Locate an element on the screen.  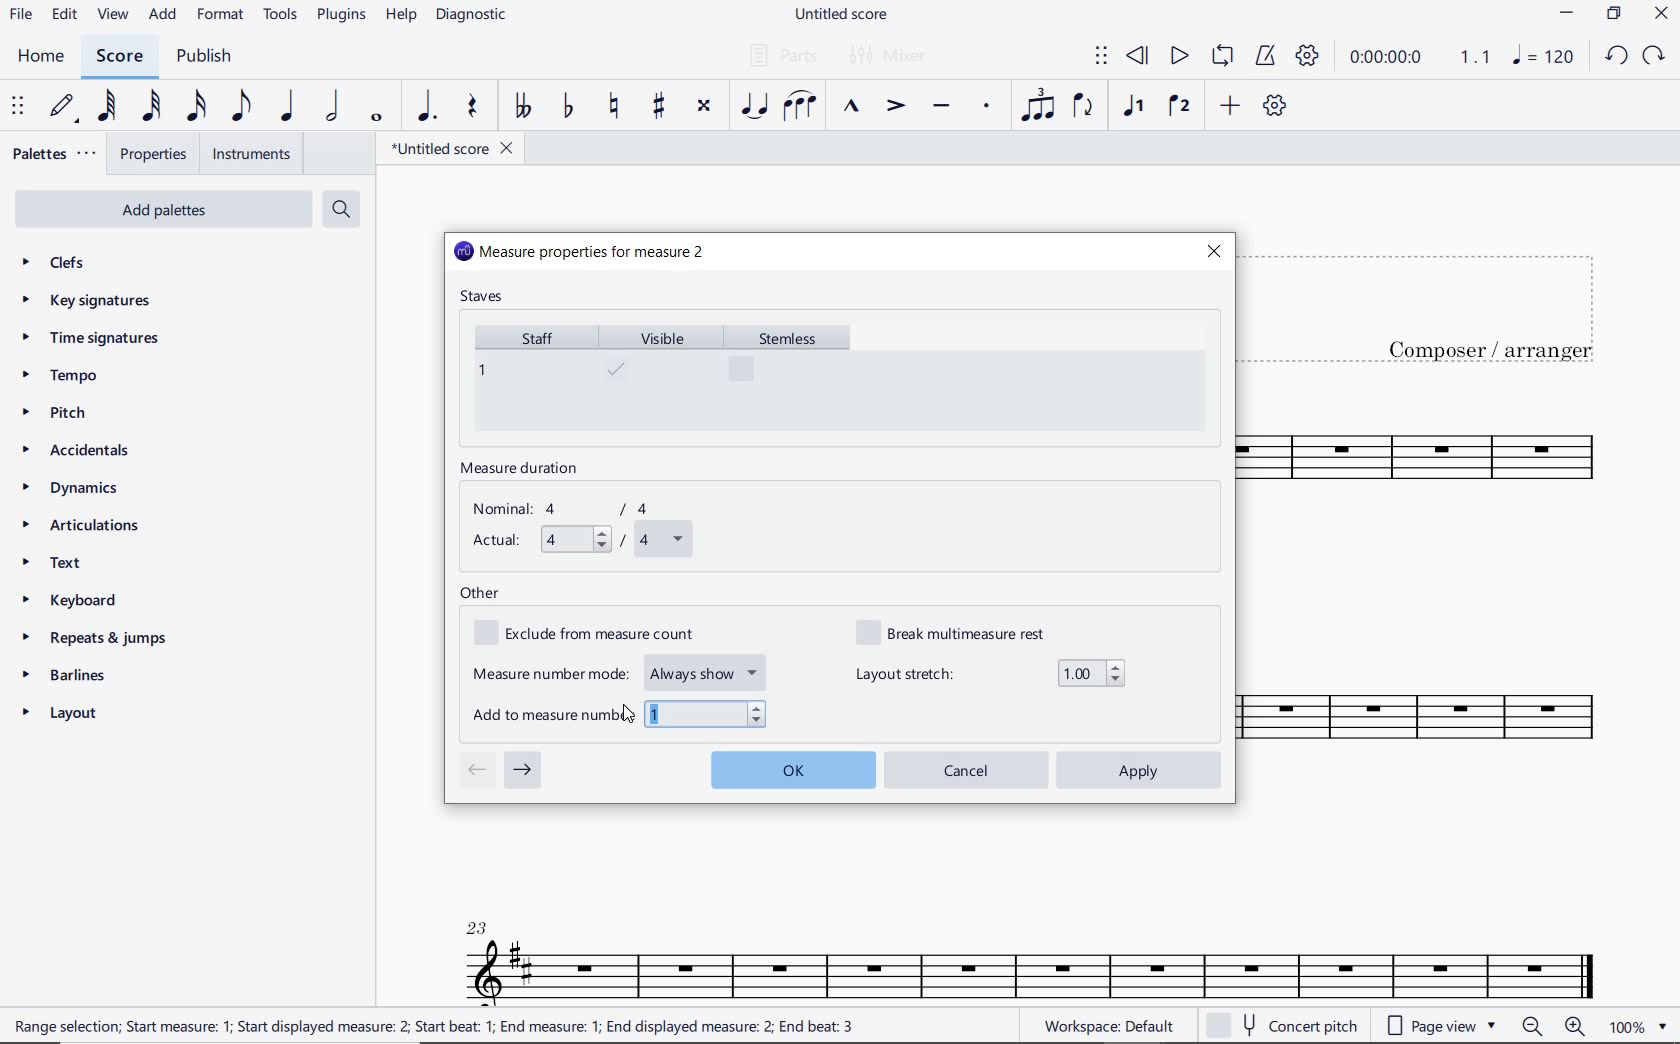
TIE is located at coordinates (754, 105).